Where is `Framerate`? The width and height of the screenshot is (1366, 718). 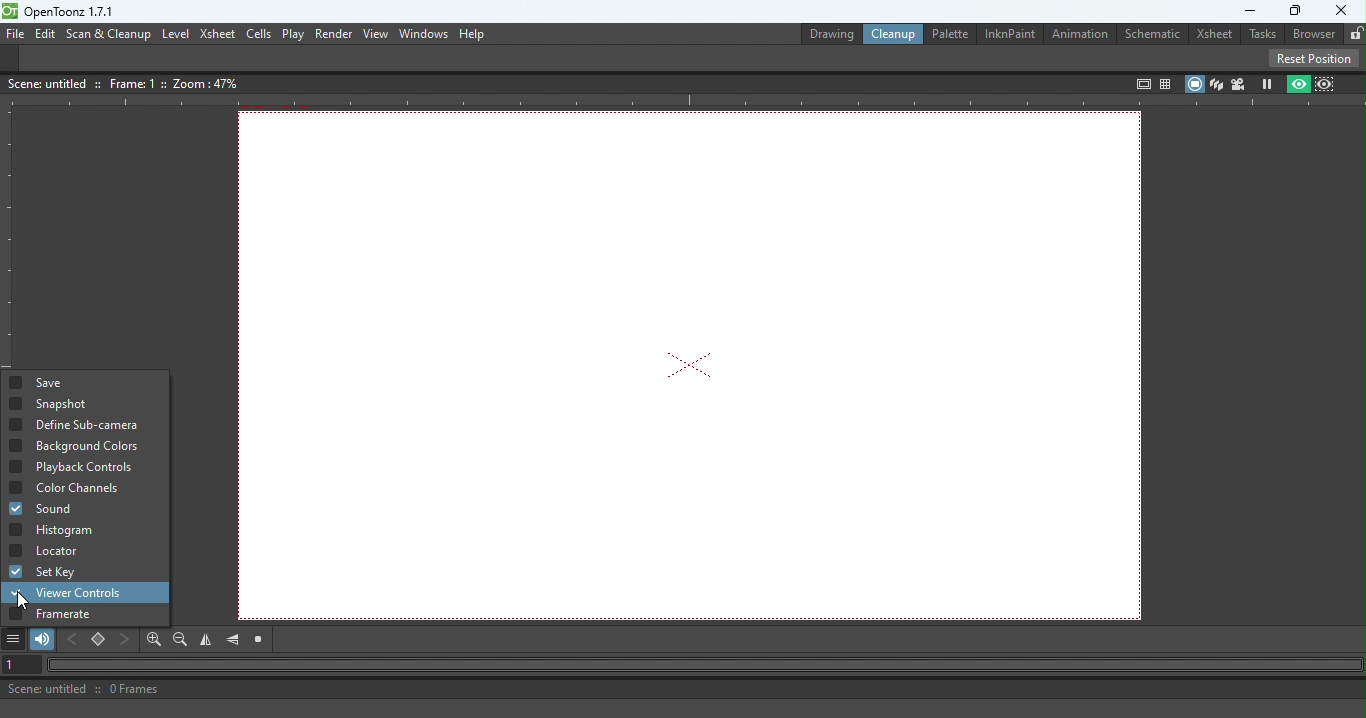 Framerate is located at coordinates (87, 617).